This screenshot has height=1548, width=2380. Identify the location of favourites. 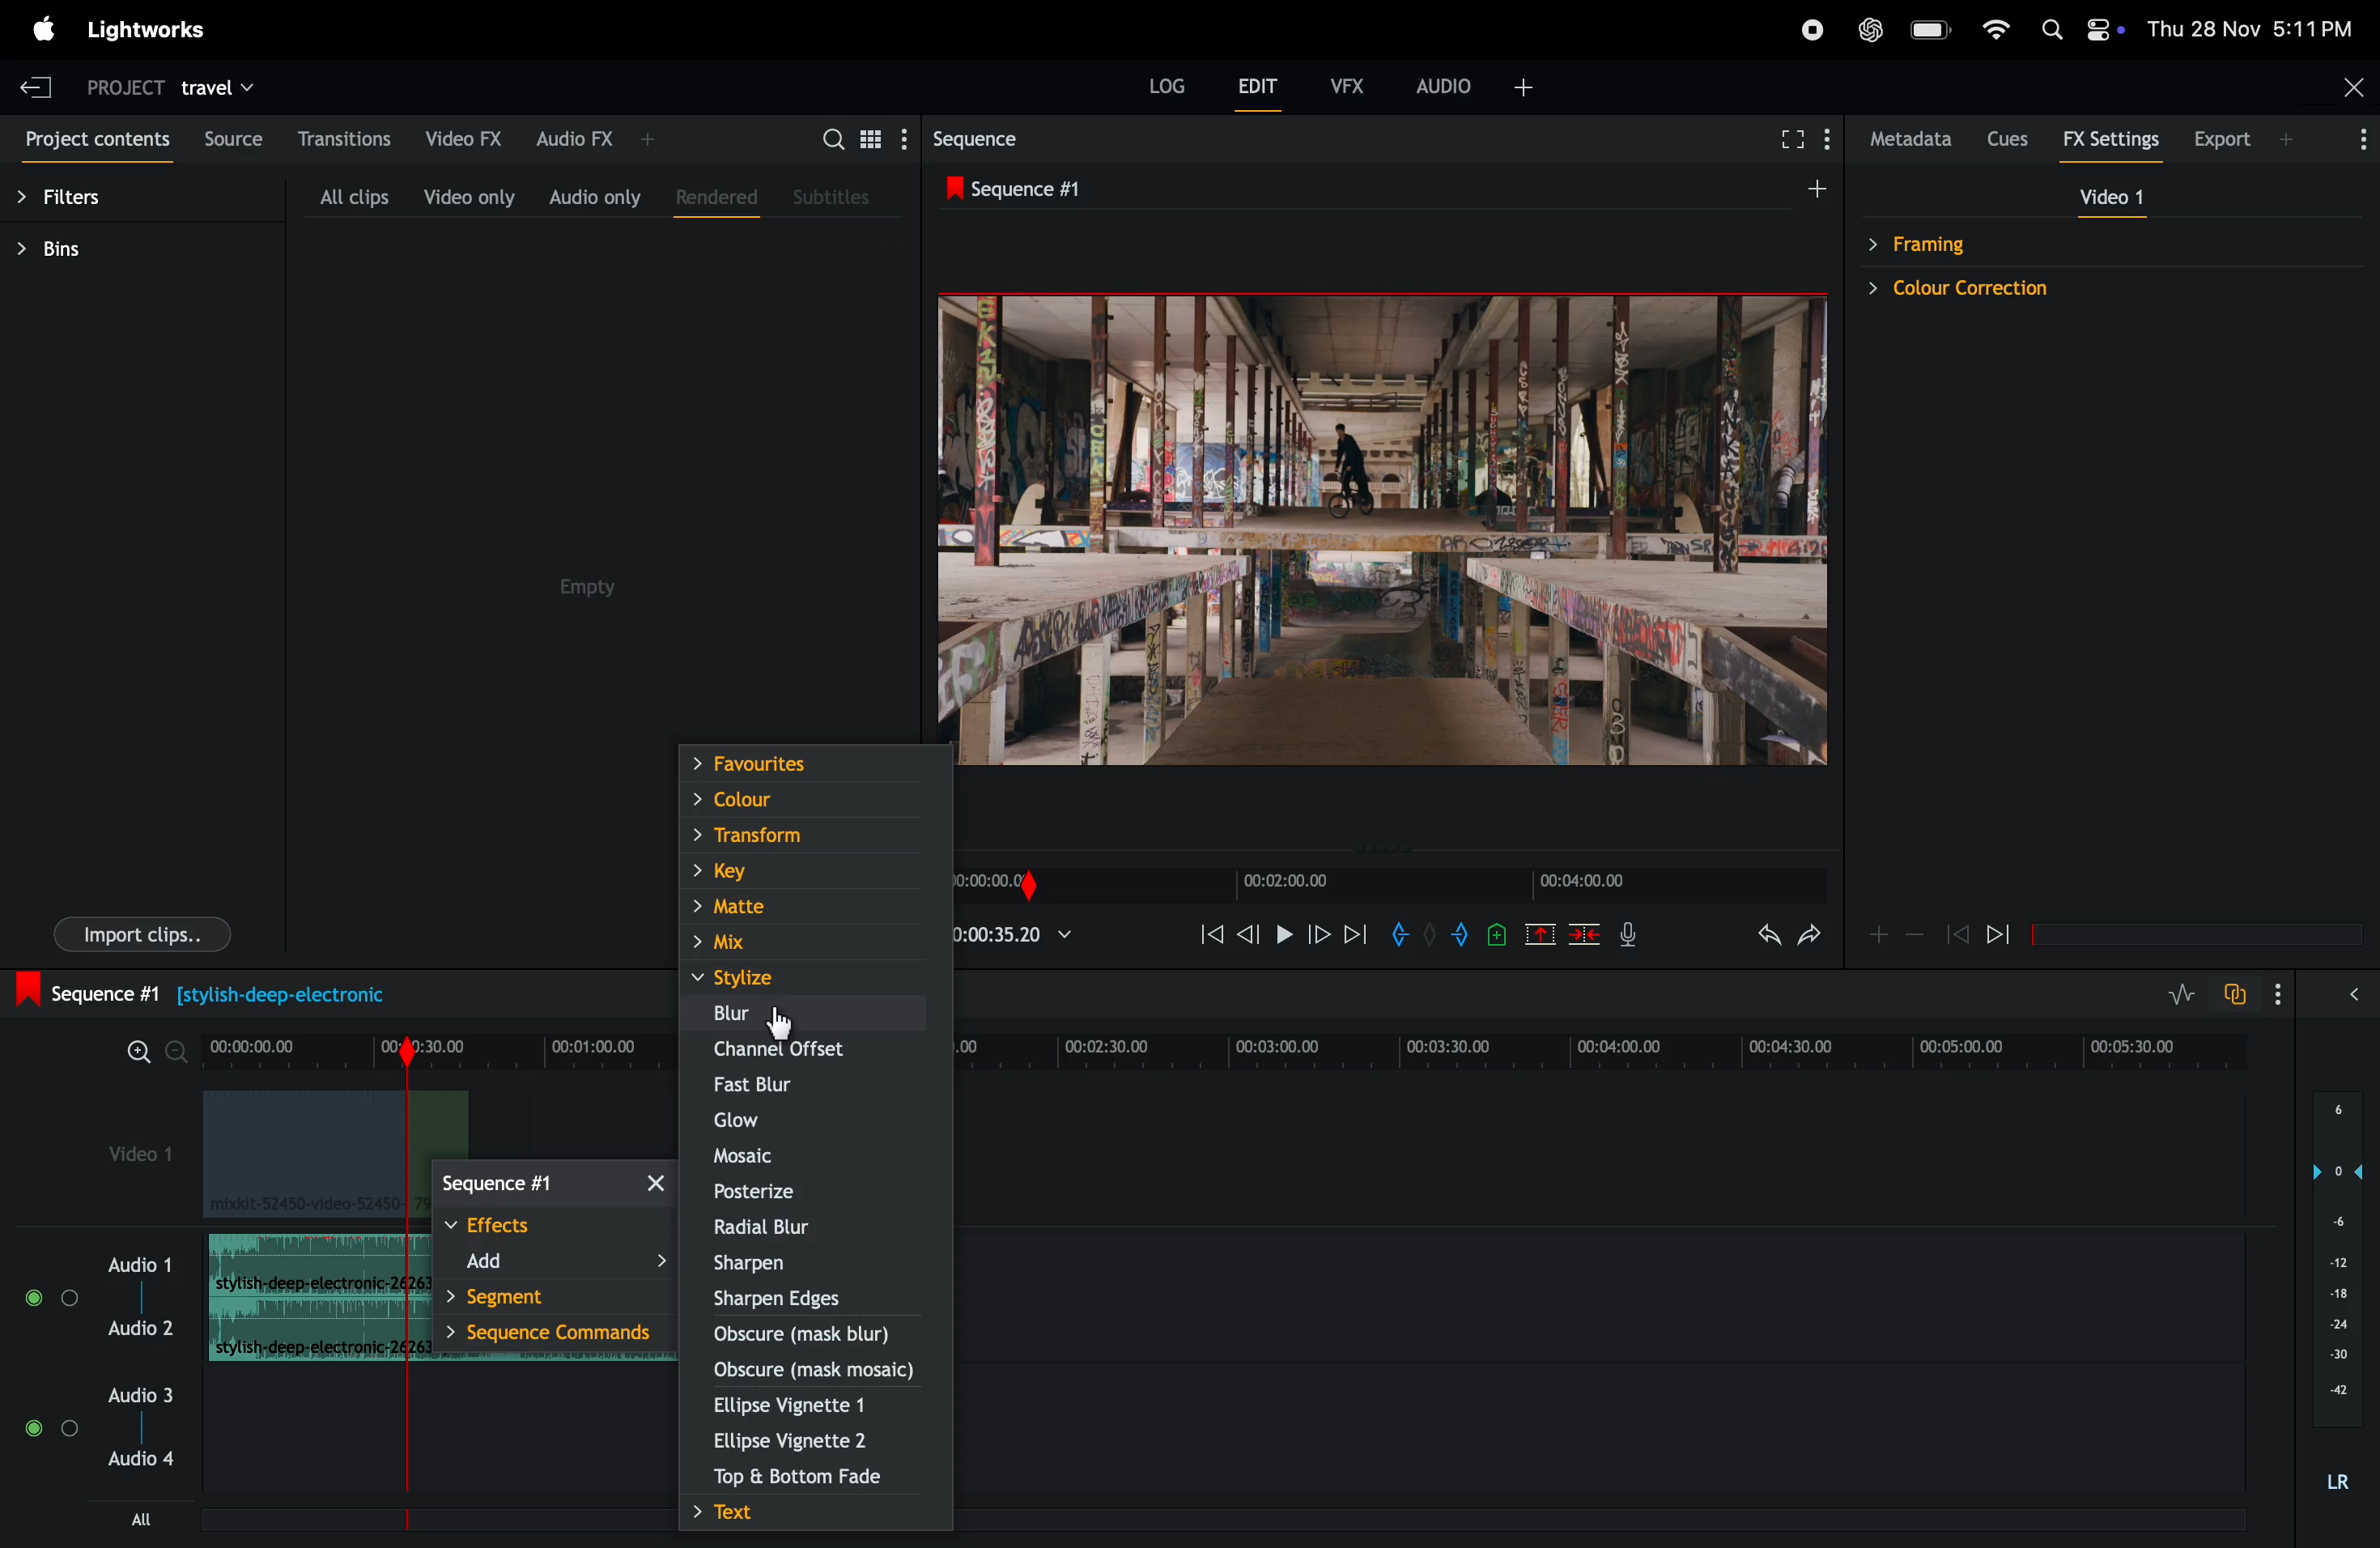
(811, 762).